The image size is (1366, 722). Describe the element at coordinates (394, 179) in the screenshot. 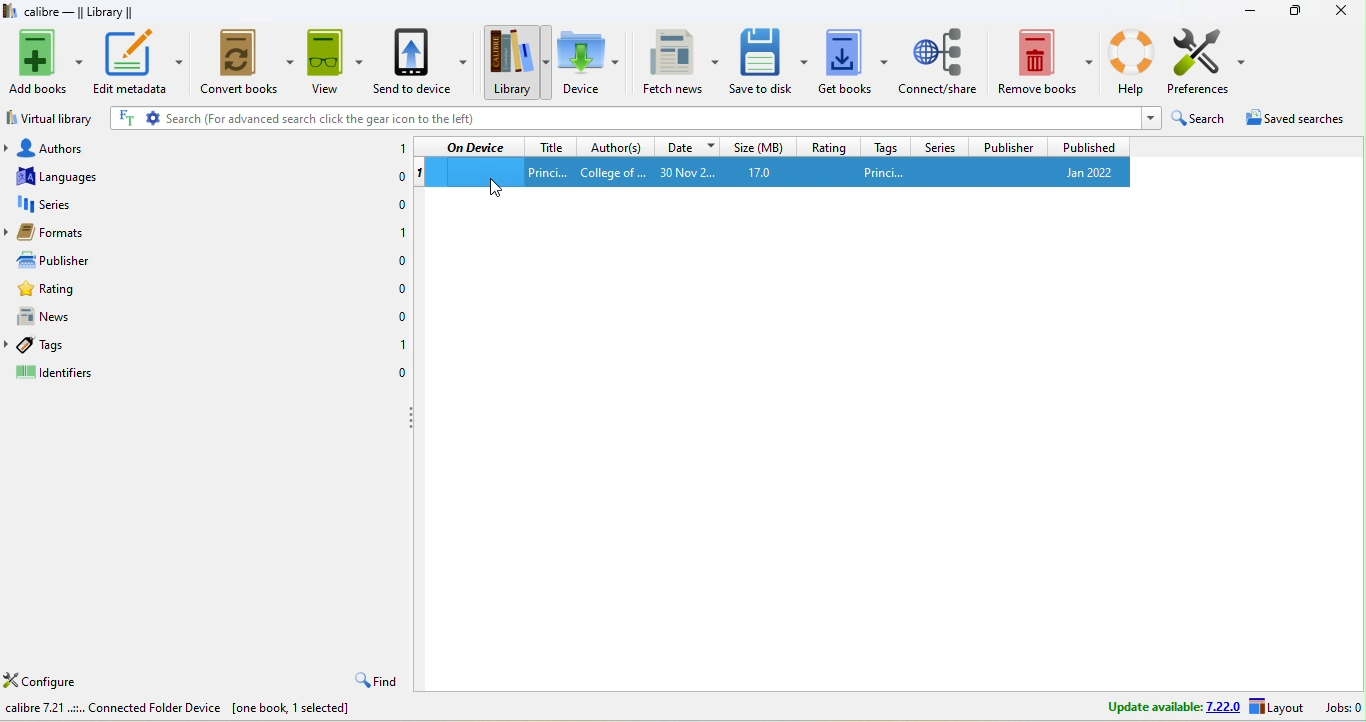

I see `0` at that location.